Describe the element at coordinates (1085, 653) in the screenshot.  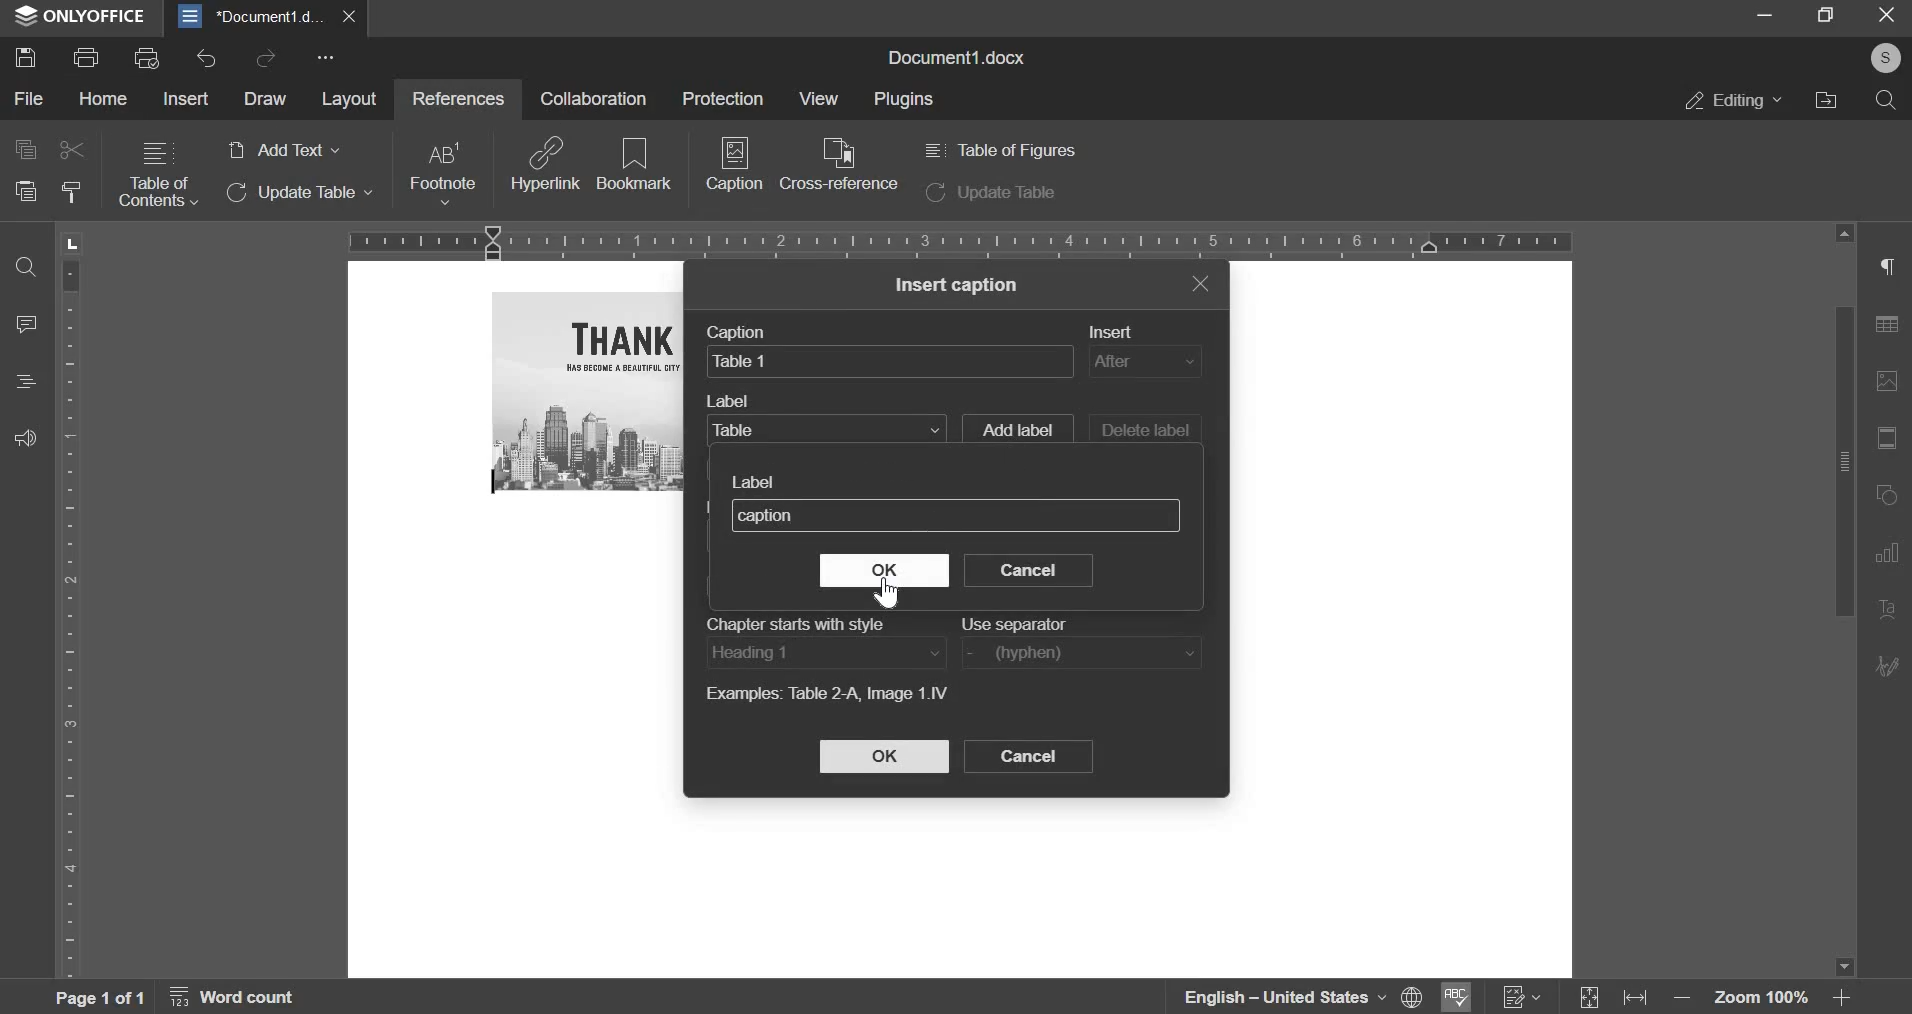
I see `use separator` at that location.